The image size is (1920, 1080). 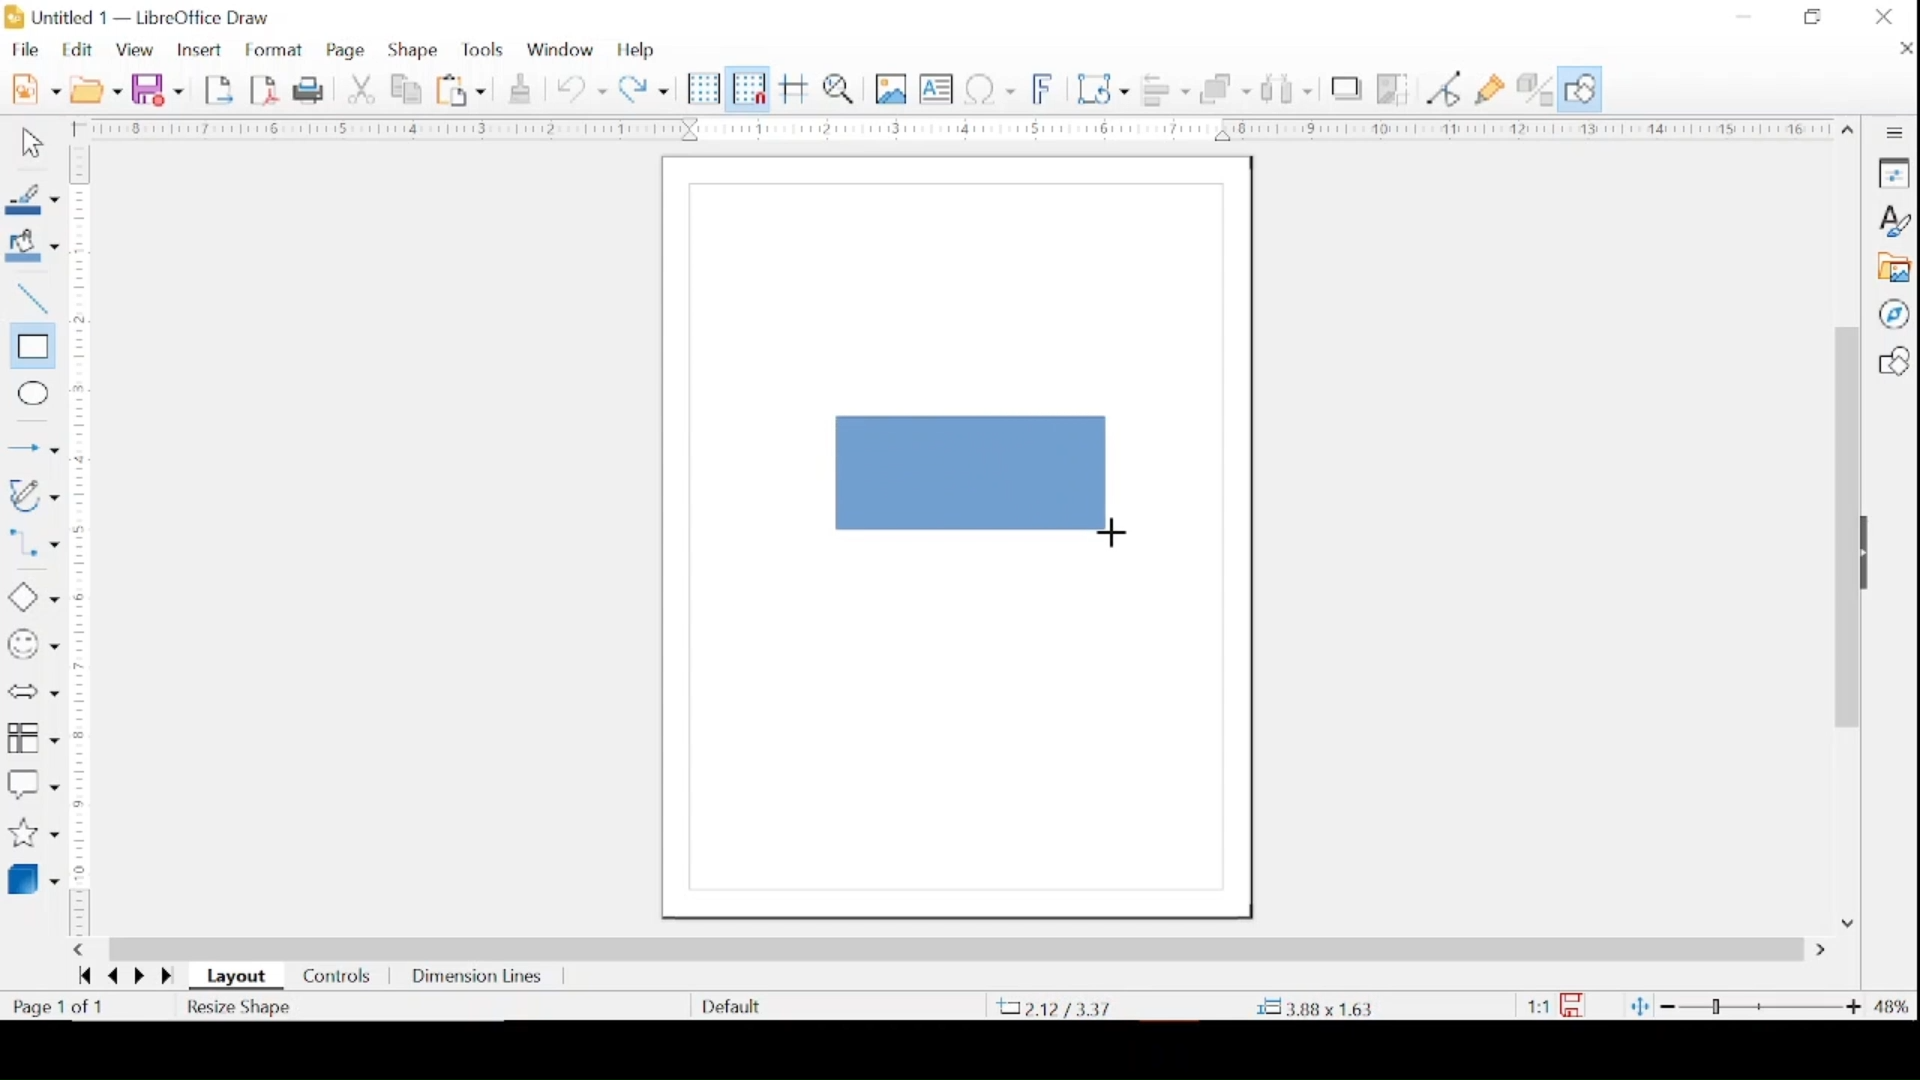 I want to click on tools, so click(x=482, y=50).